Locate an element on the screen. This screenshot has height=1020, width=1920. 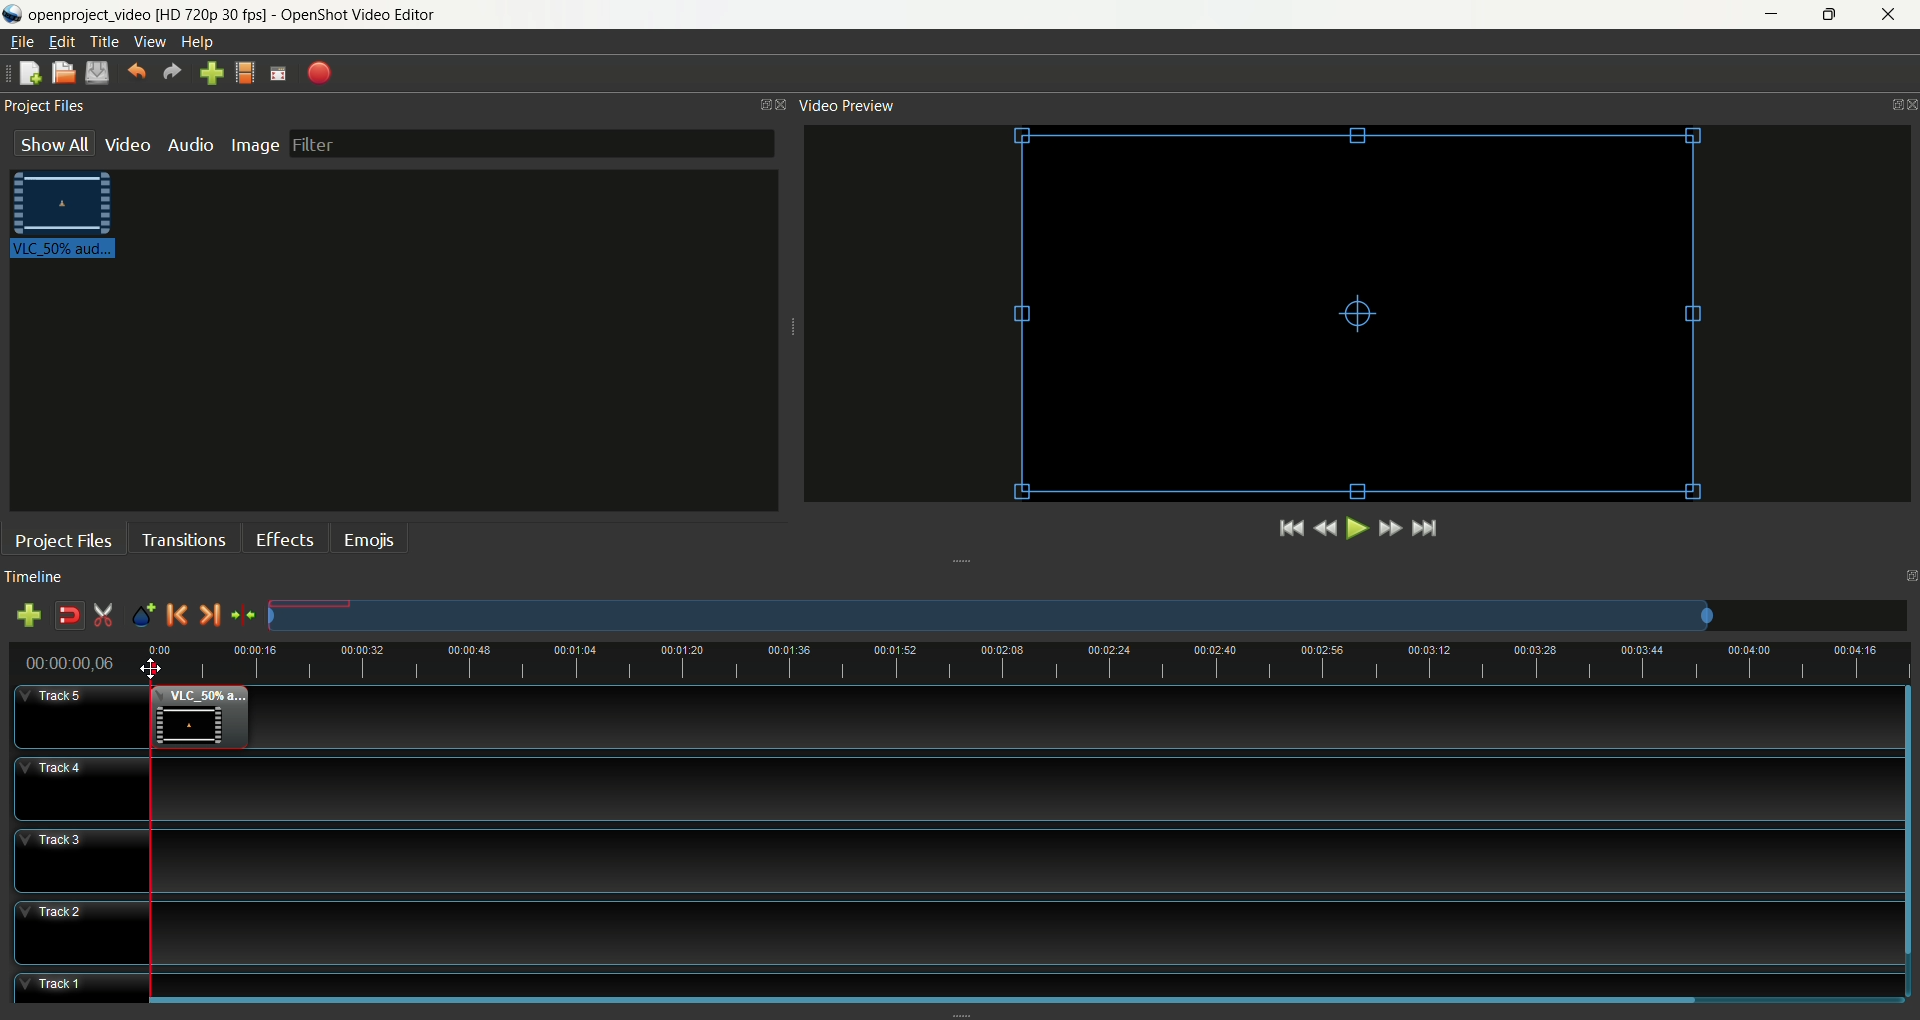
zoom factor is located at coordinates (1088, 616).